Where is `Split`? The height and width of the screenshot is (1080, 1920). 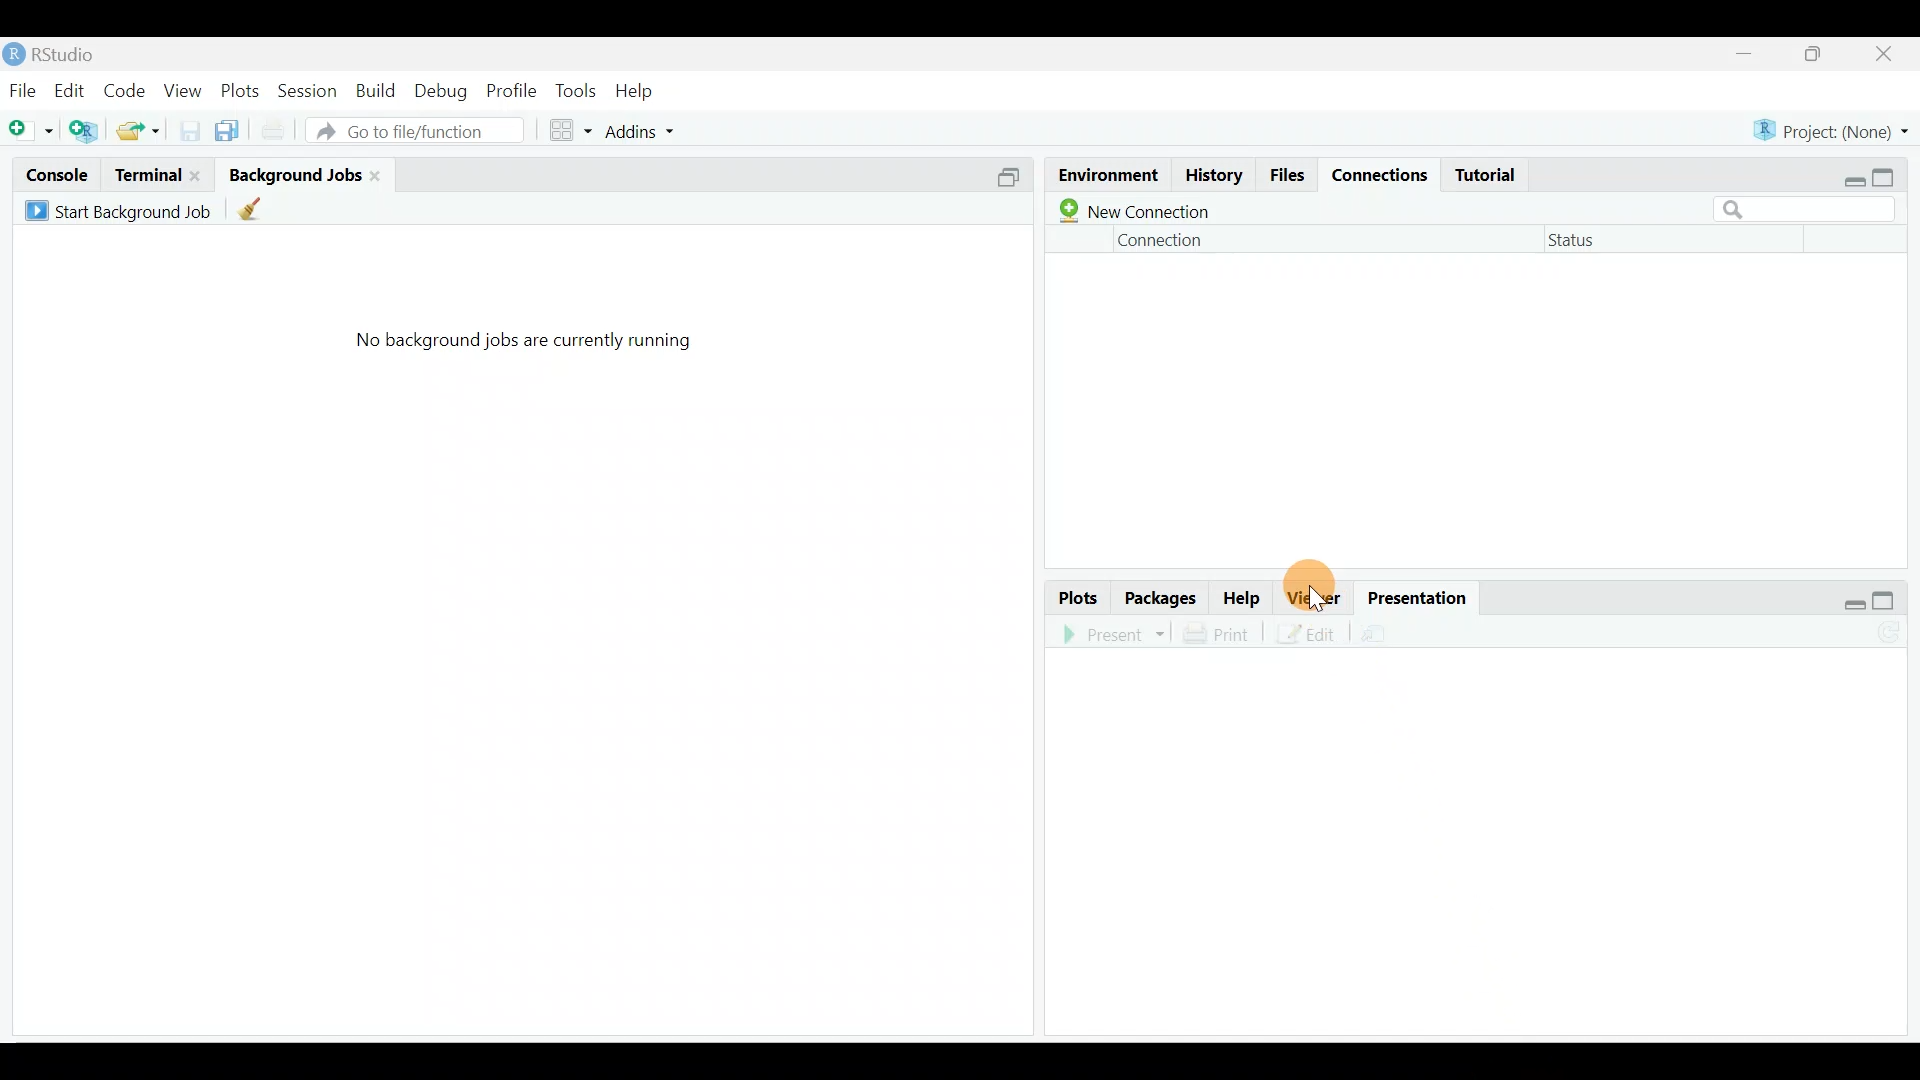 Split is located at coordinates (1007, 181).